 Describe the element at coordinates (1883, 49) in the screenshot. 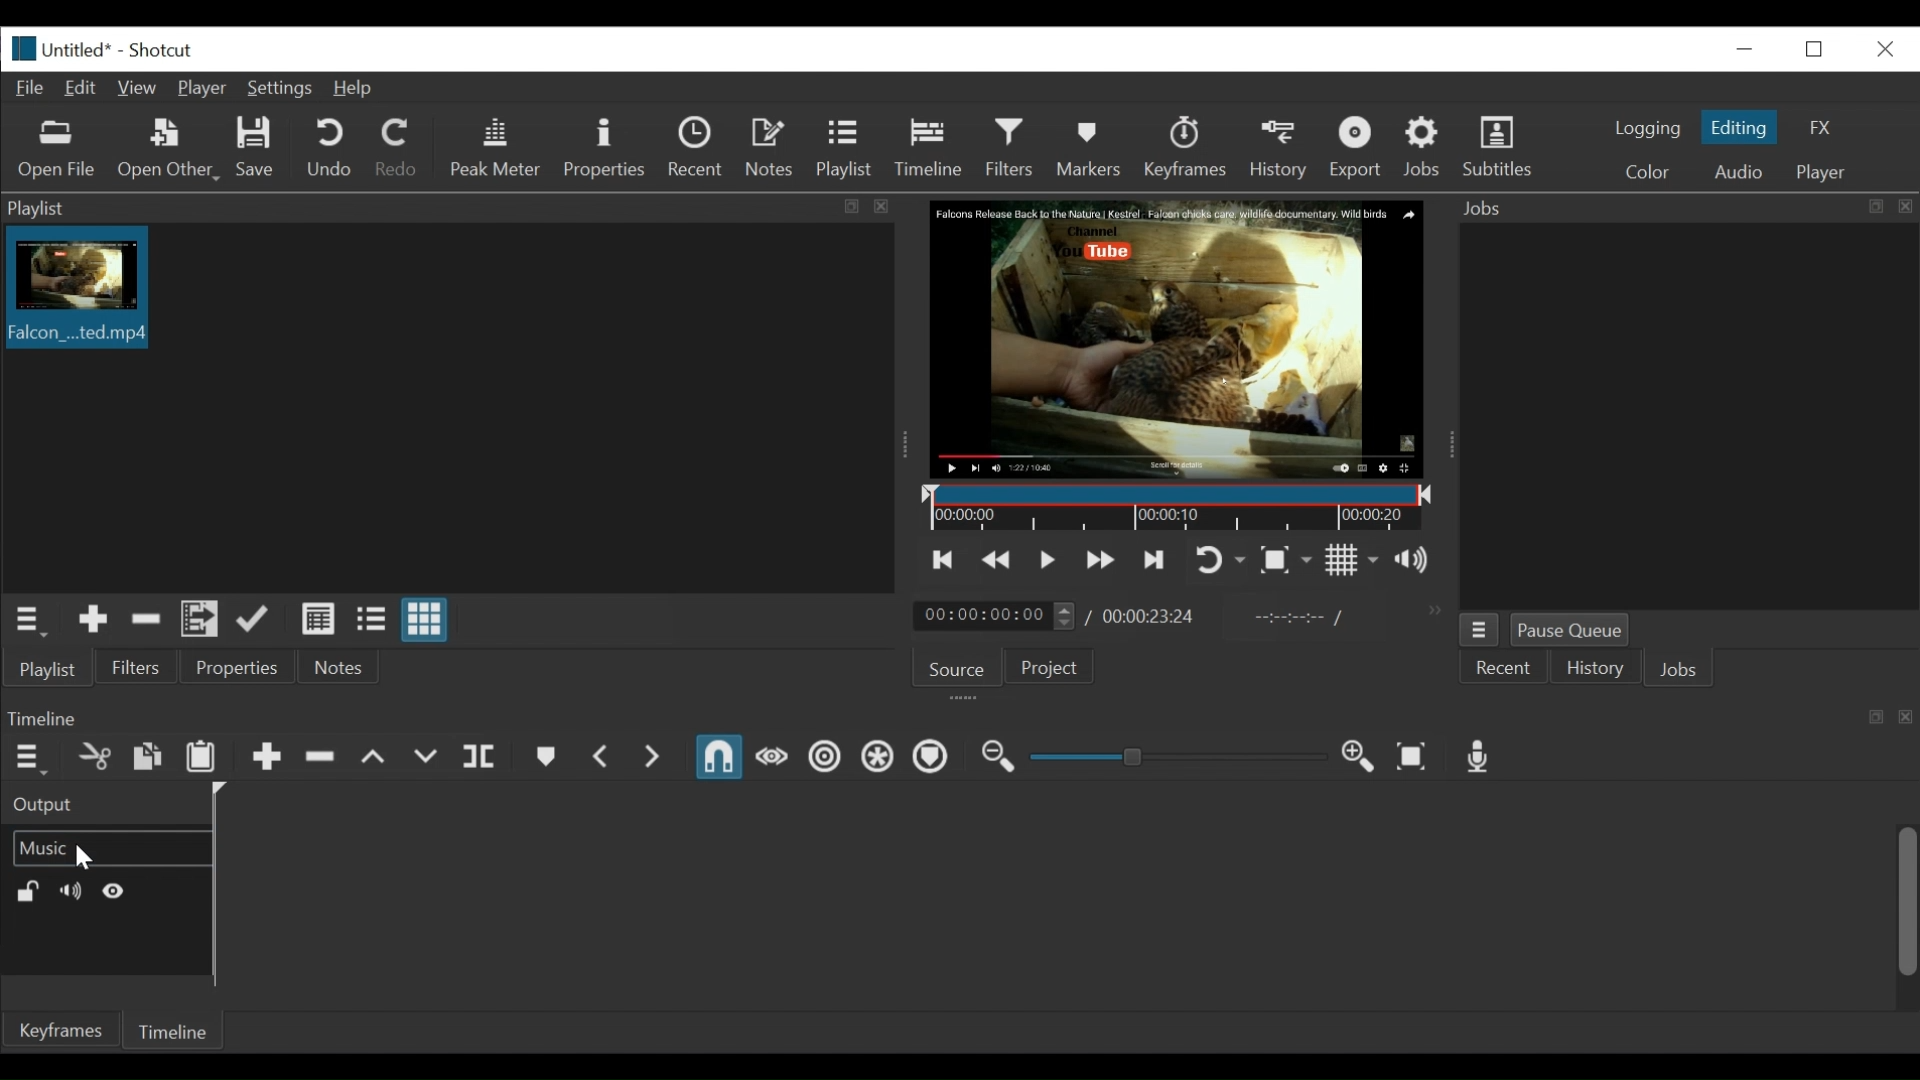

I see `Close` at that location.